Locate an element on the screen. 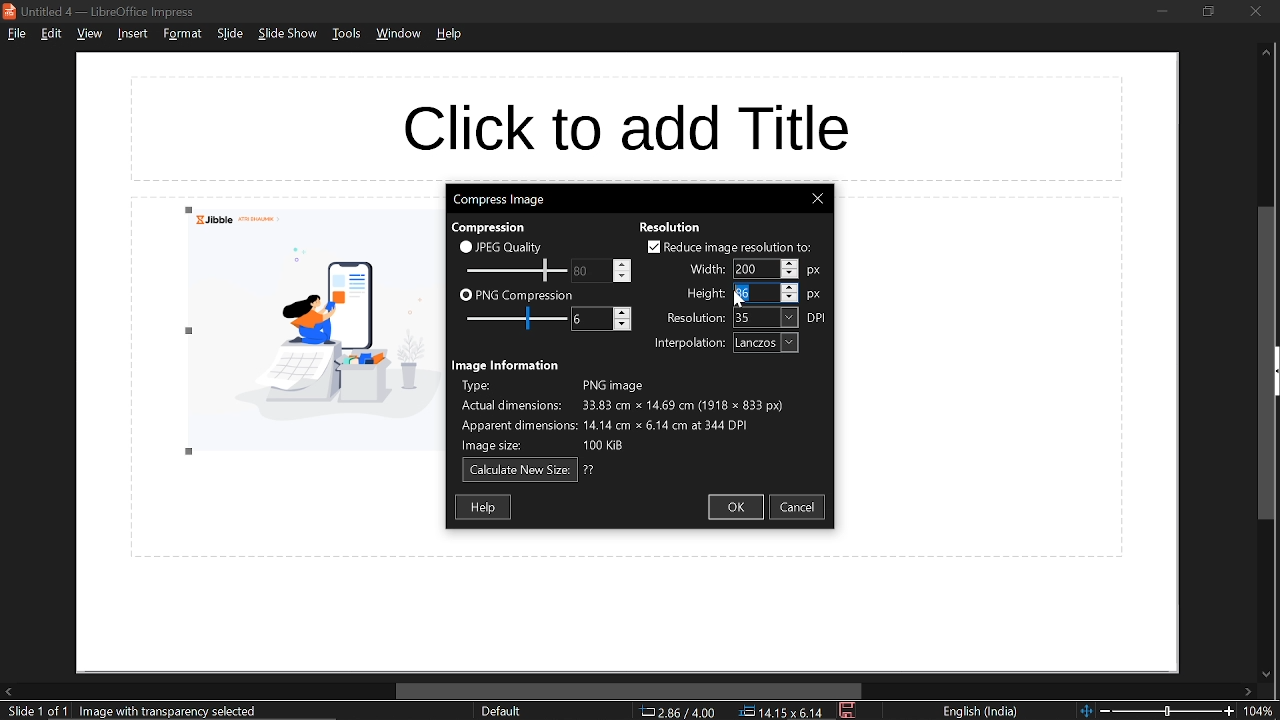 The width and height of the screenshot is (1280, 720). image information is located at coordinates (508, 365).